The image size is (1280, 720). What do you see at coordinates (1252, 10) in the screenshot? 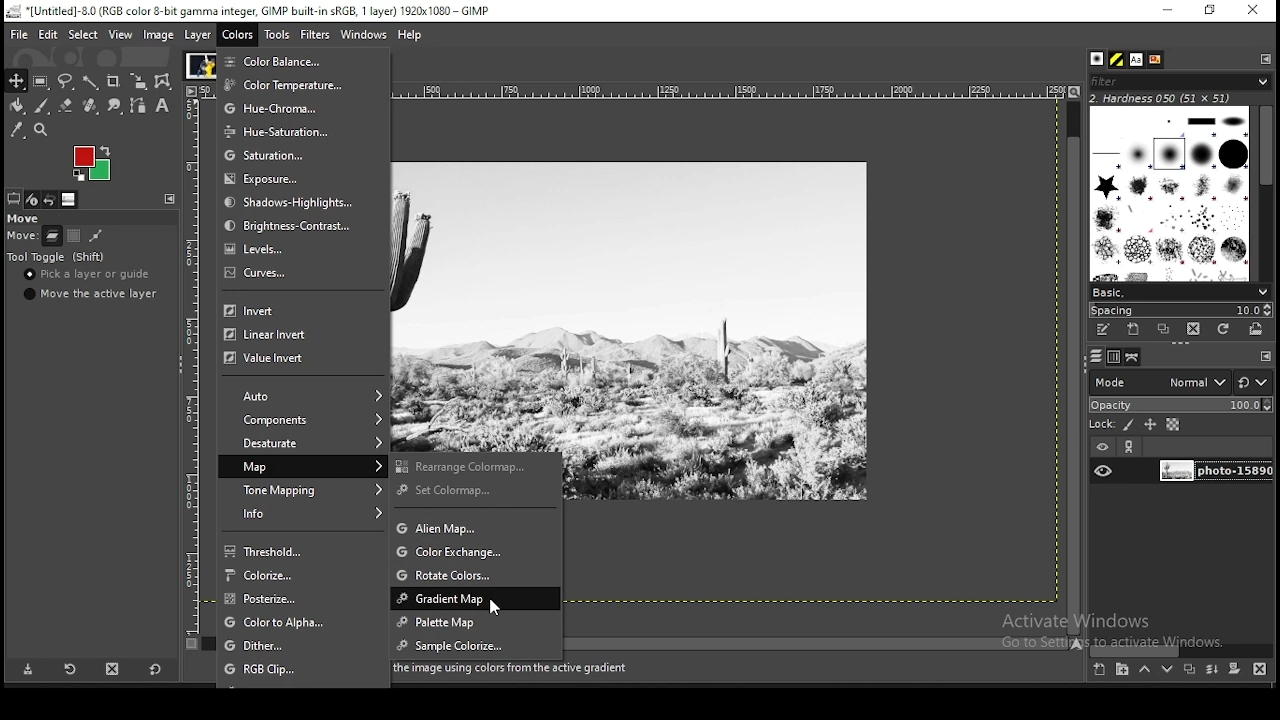
I see `close window` at bounding box center [1252, 10].